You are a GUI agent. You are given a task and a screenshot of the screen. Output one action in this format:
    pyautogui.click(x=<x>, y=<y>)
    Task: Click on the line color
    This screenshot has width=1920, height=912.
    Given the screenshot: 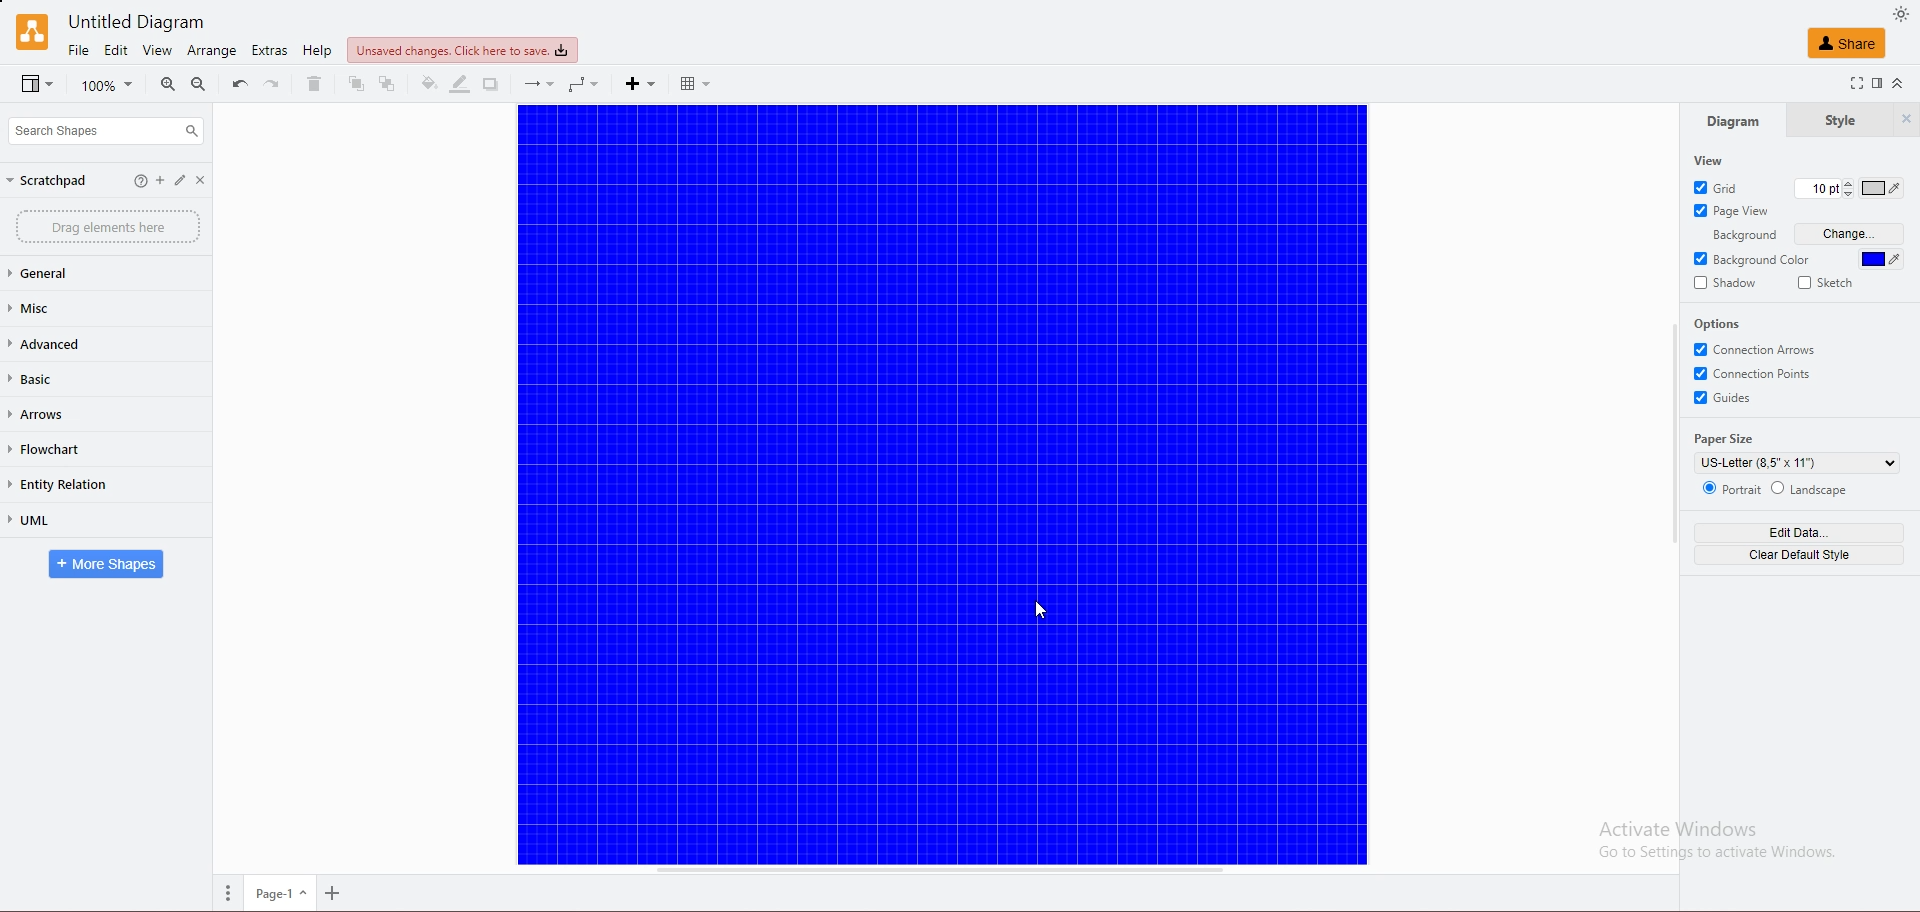 What is the action you would take?
    pyautogui.click(x=459, y=84)
    